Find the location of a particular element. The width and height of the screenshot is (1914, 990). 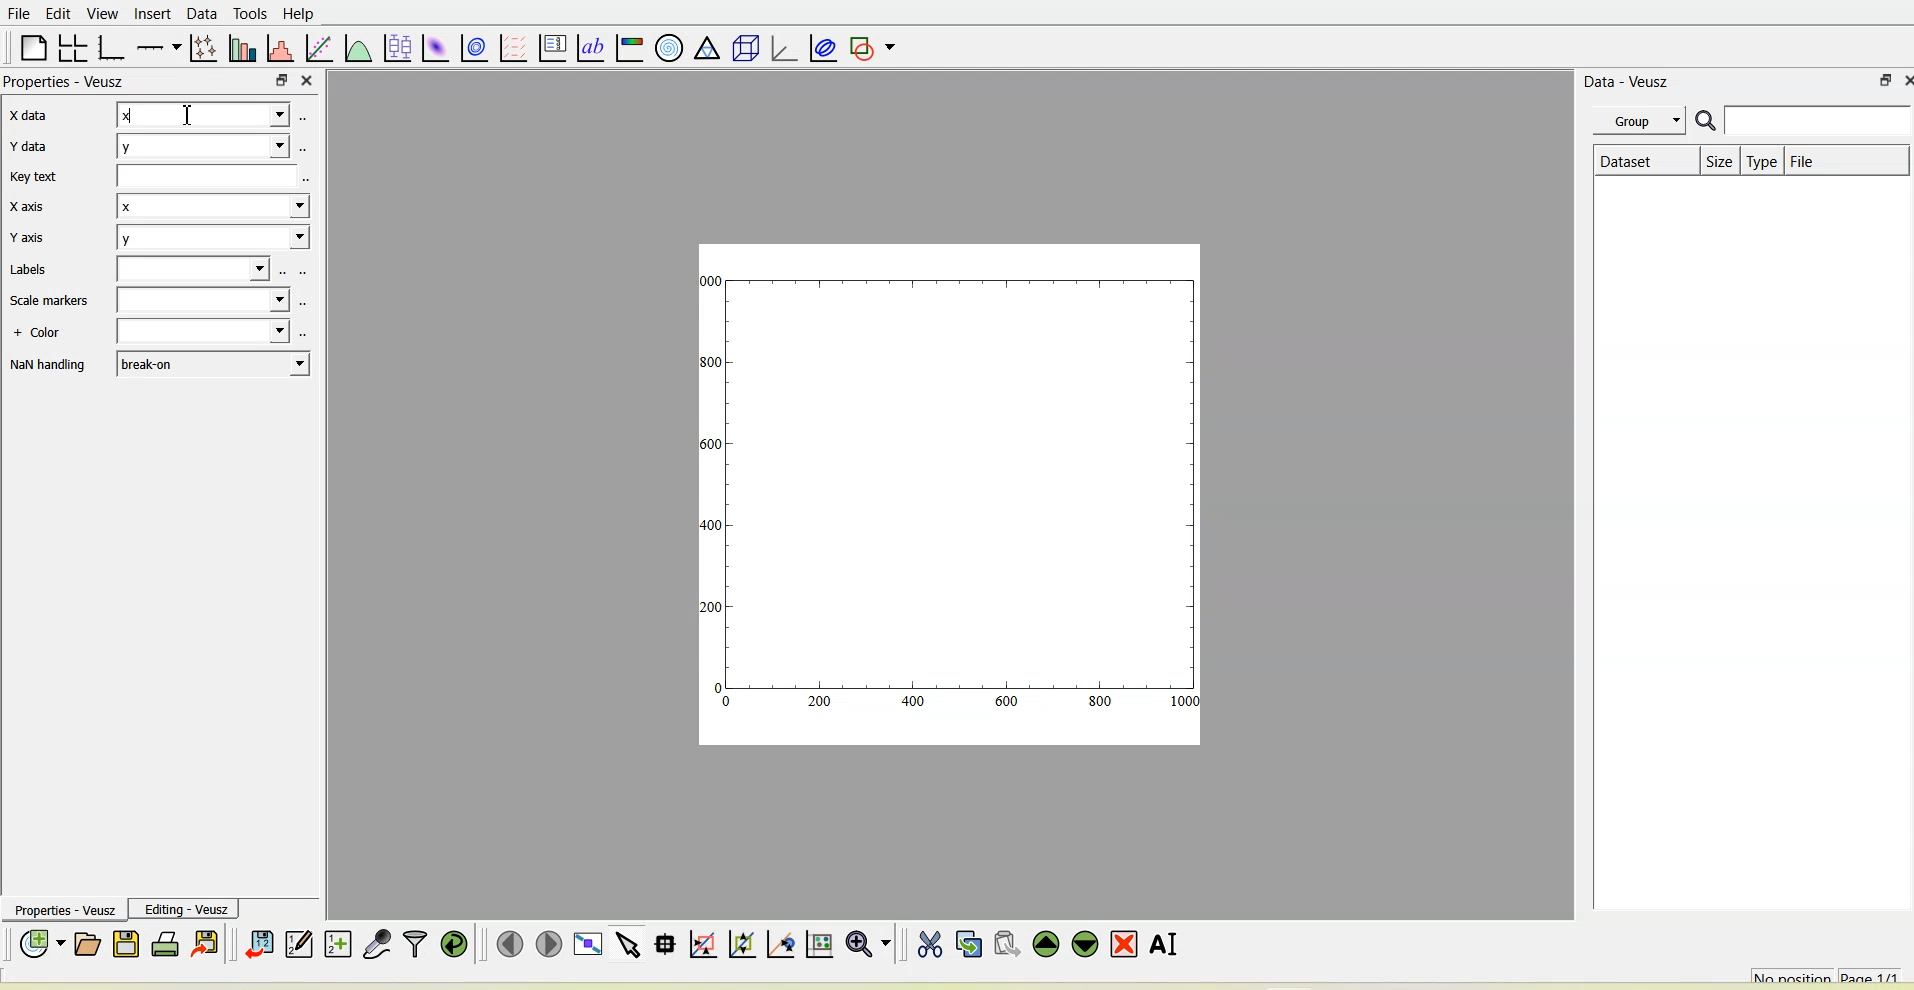

Move the selected widget down is located at coordinates (1084, 945).